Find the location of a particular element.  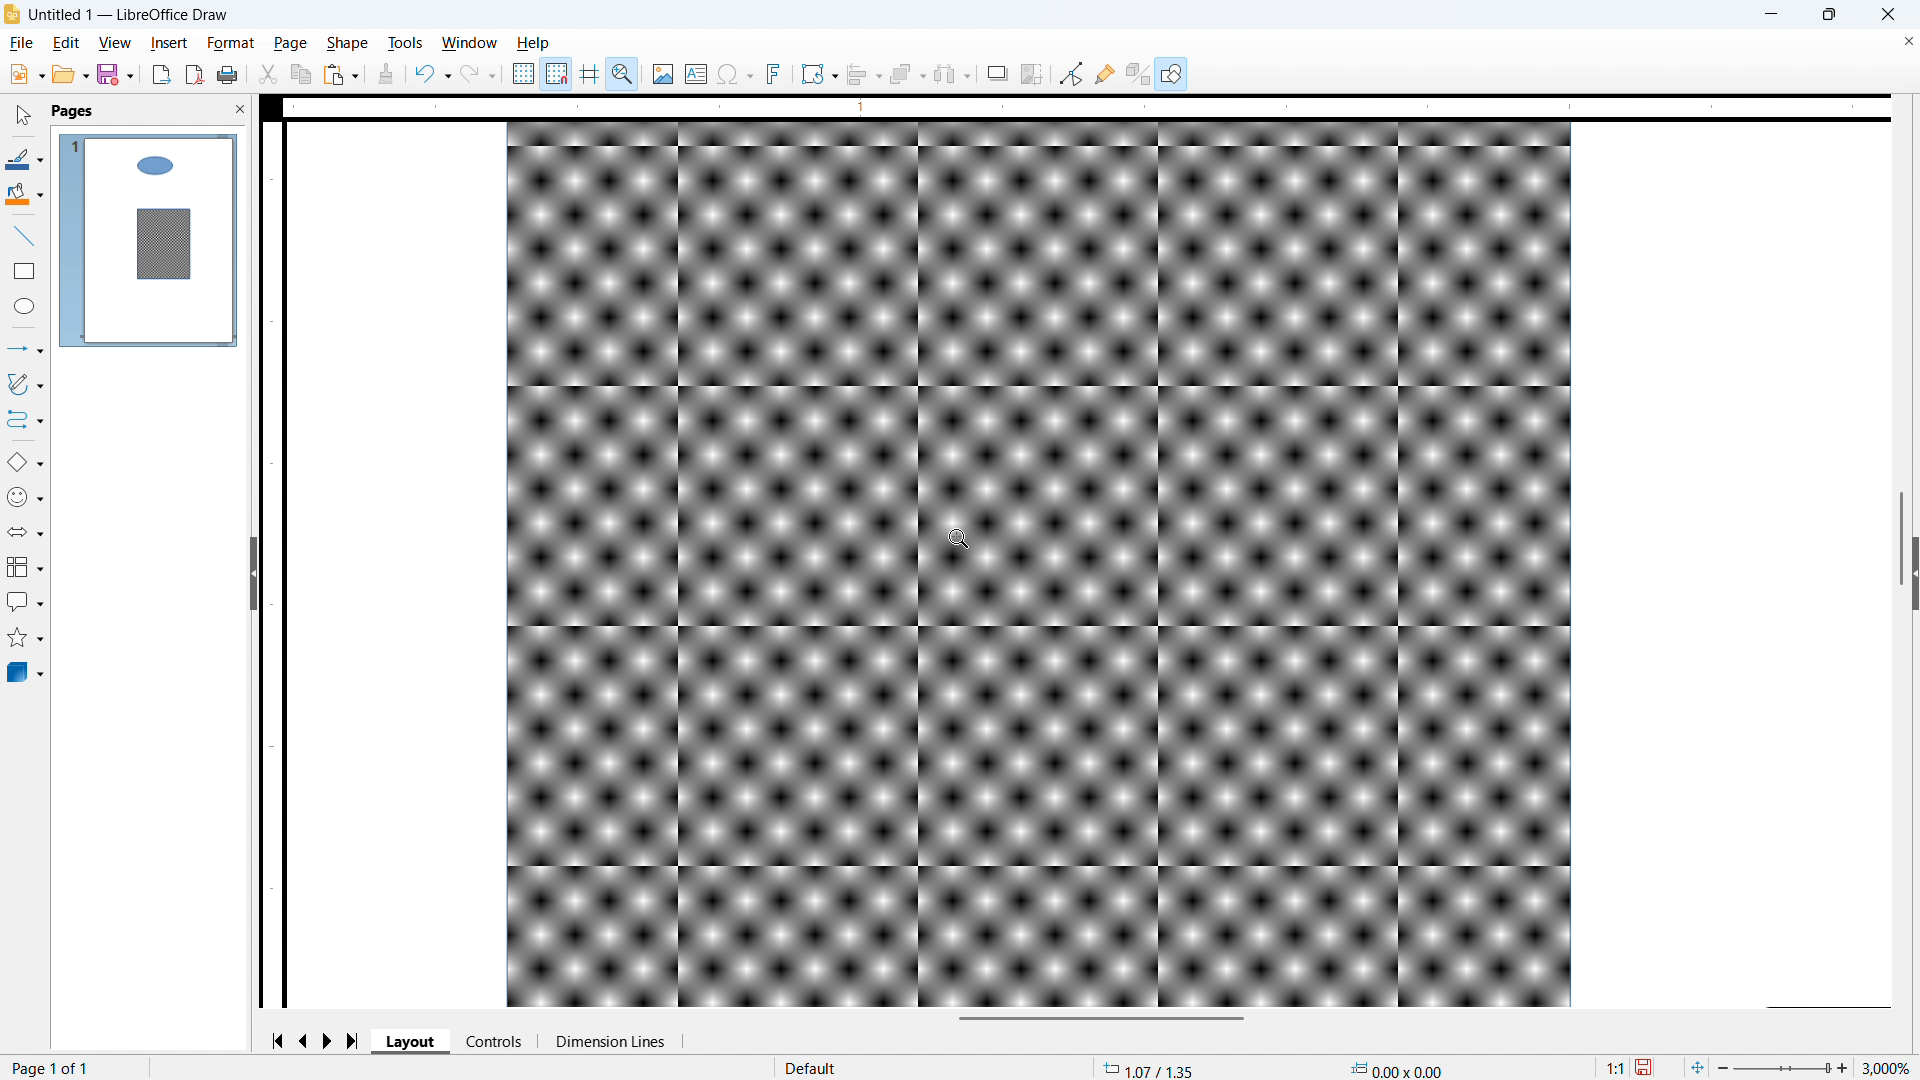

Insert image  is located at coordinates (663, 73).